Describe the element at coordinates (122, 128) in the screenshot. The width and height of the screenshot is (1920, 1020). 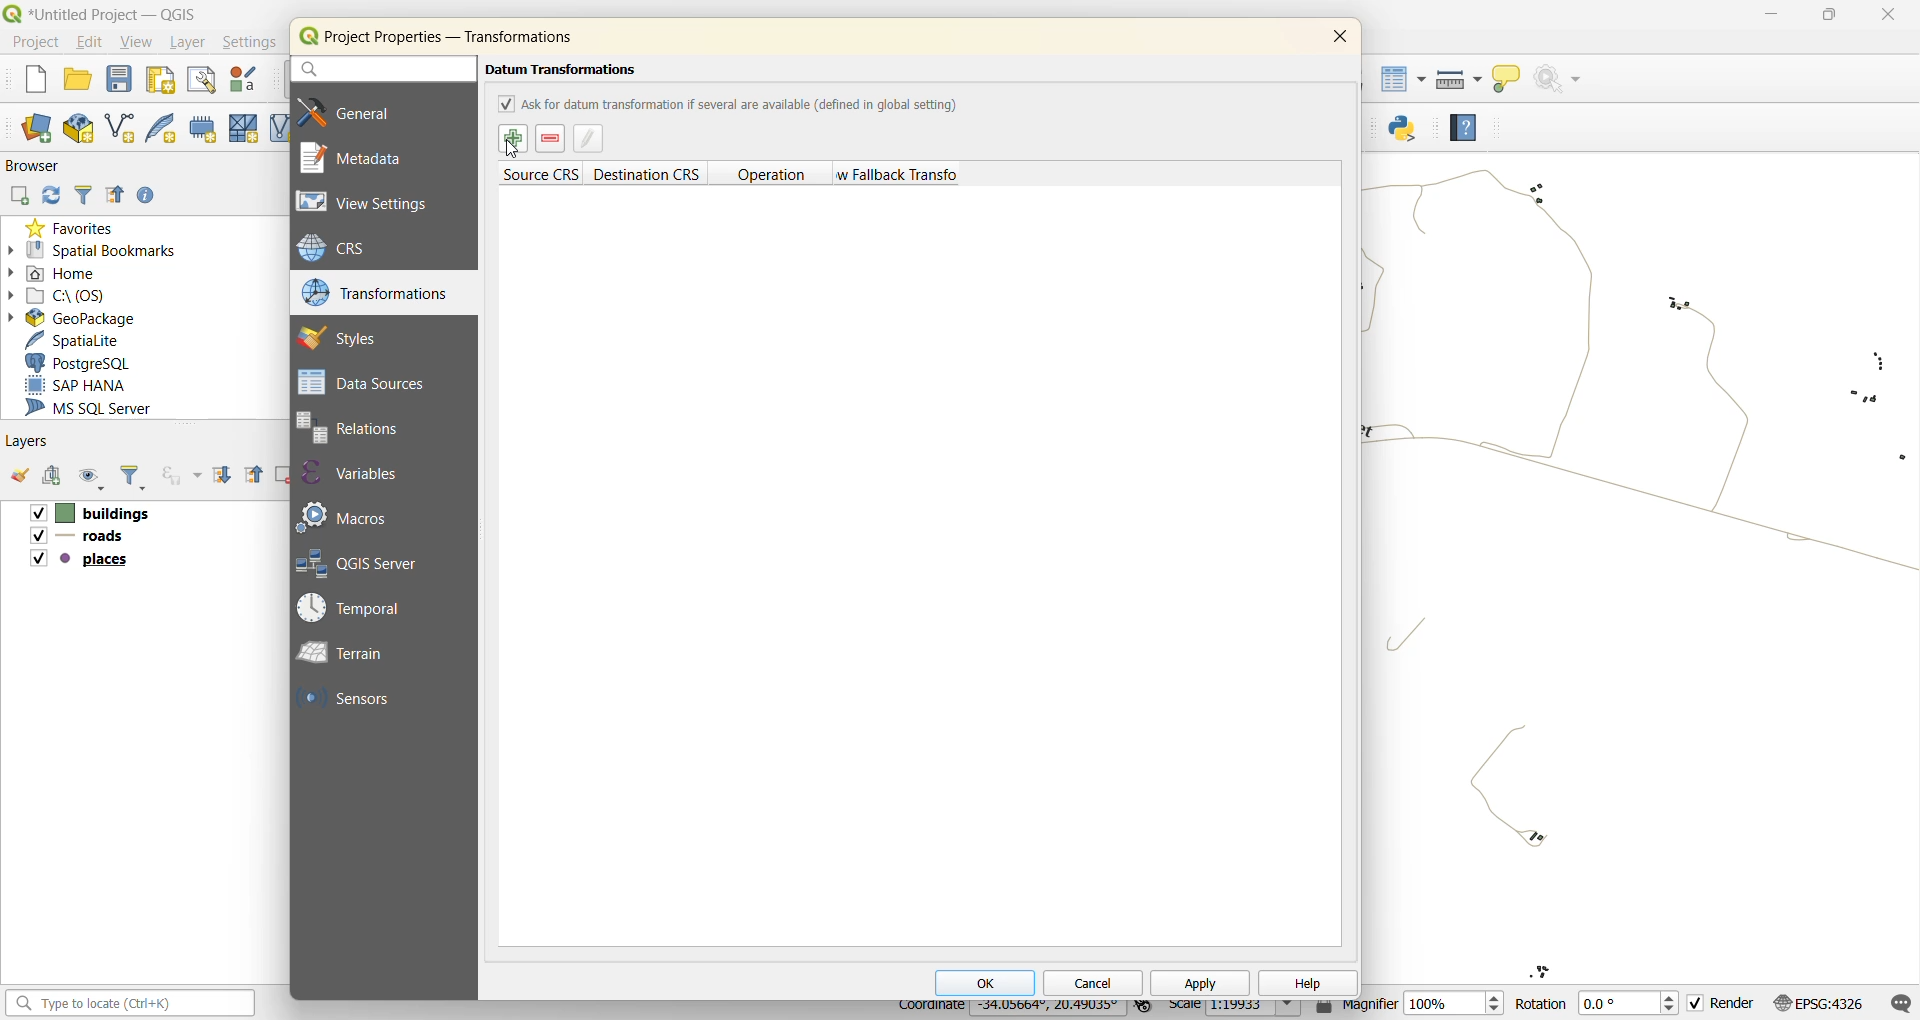
I see `new shapefile` at that location.